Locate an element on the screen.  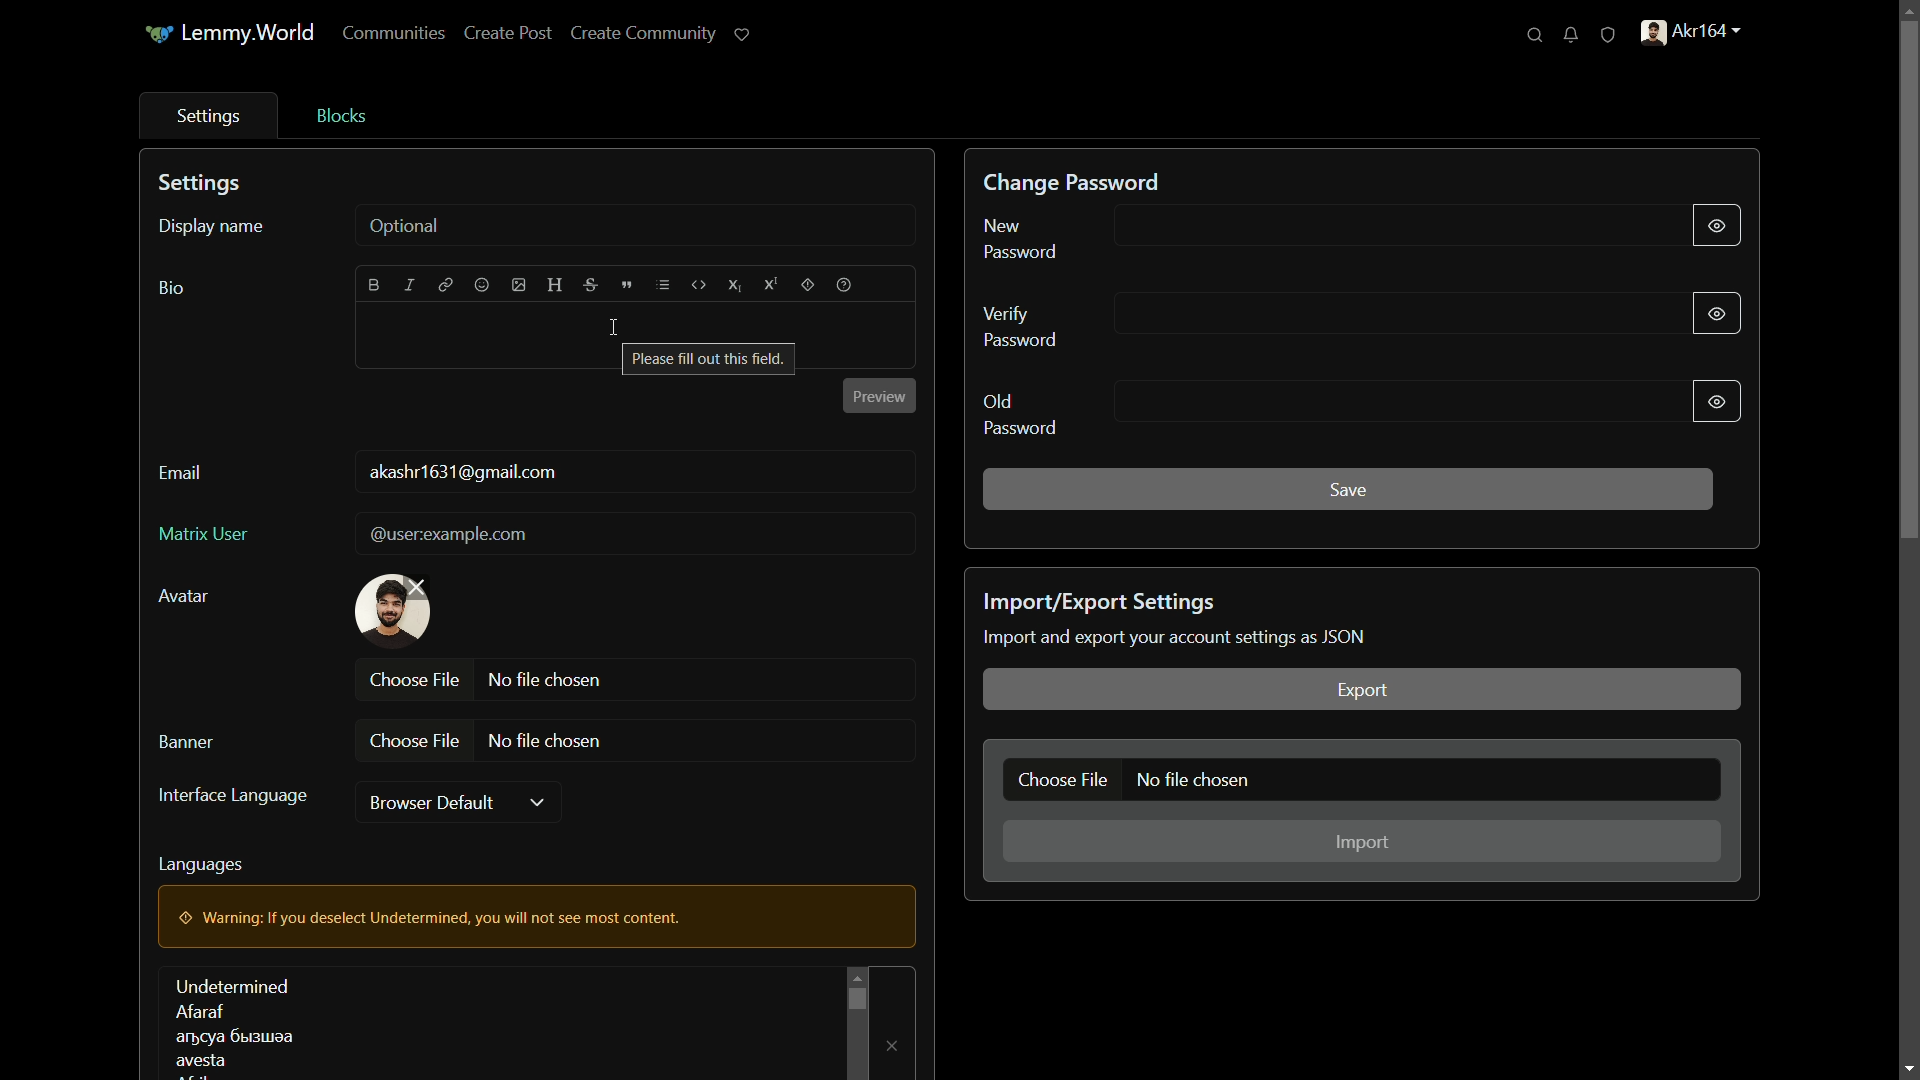
save is located at coordinates (1348, 491).